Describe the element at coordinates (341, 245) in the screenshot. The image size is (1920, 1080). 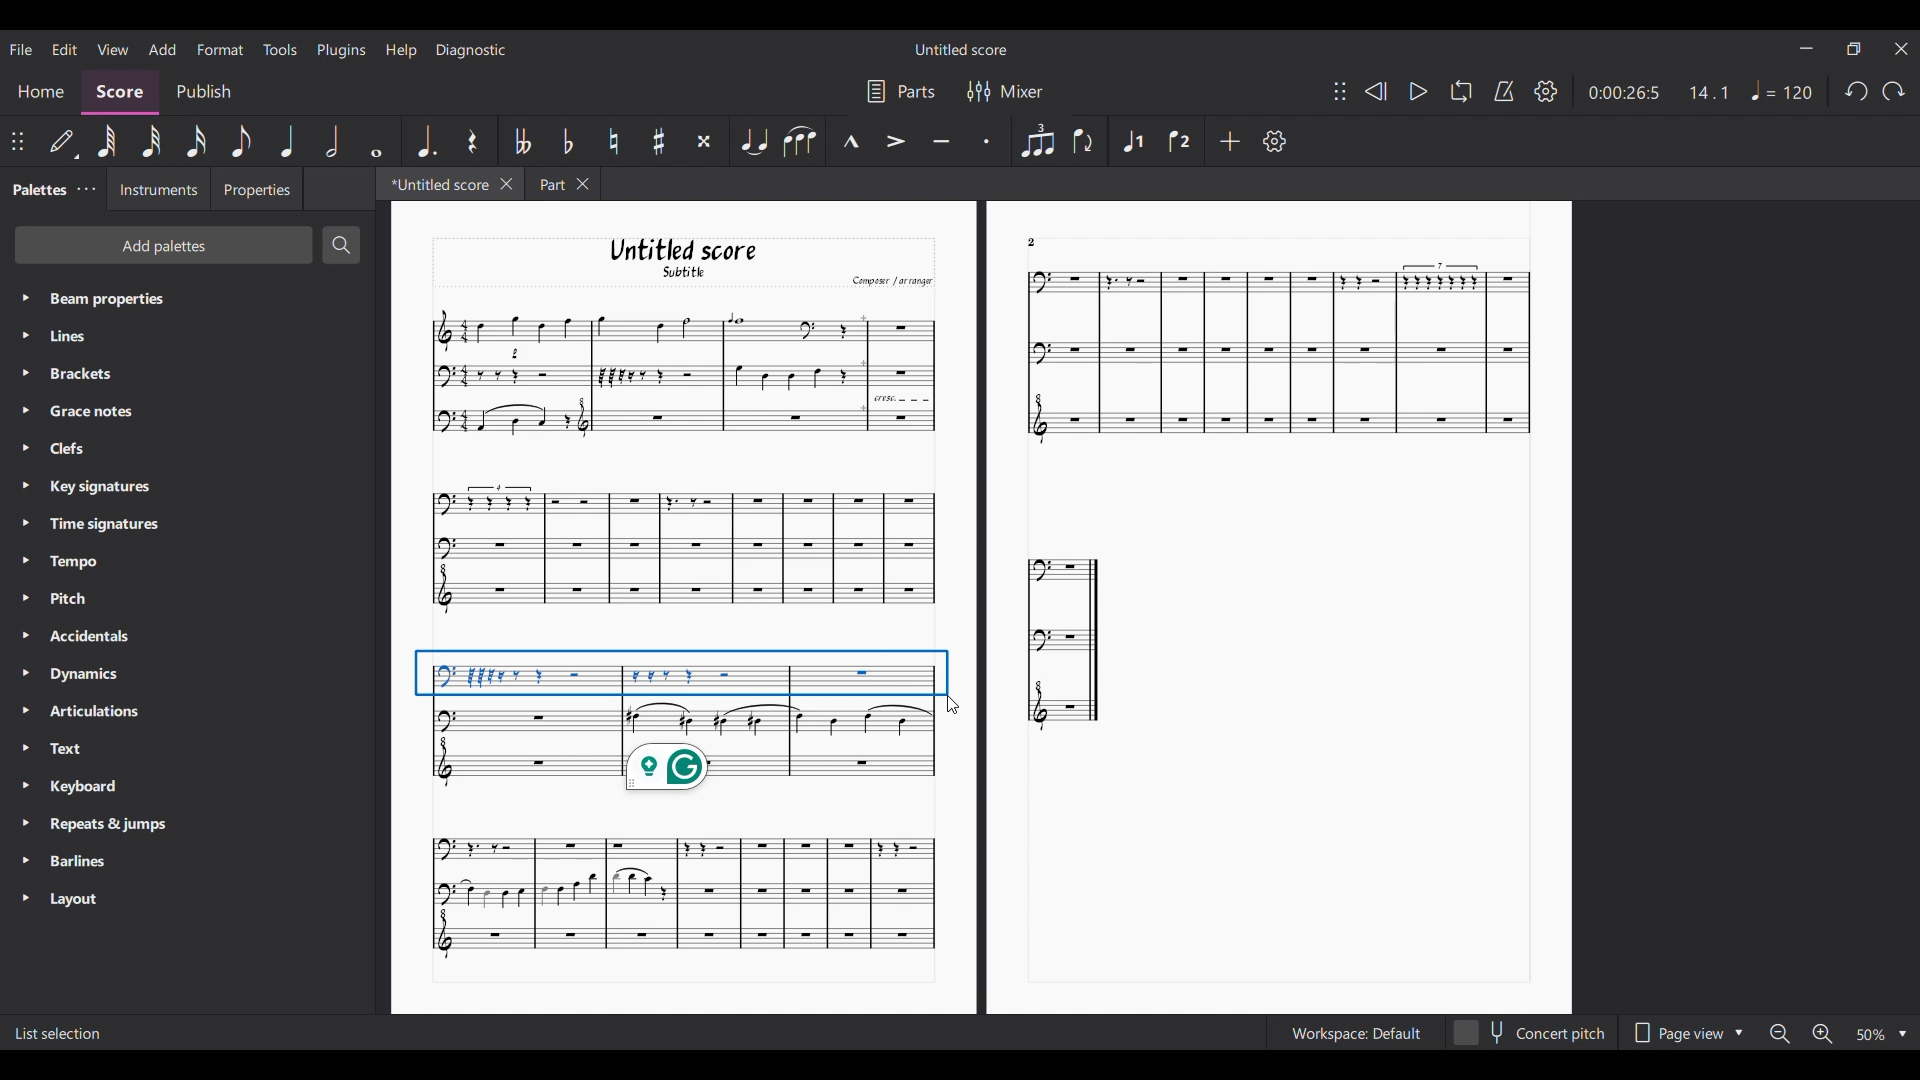
I see `Search` at that location.